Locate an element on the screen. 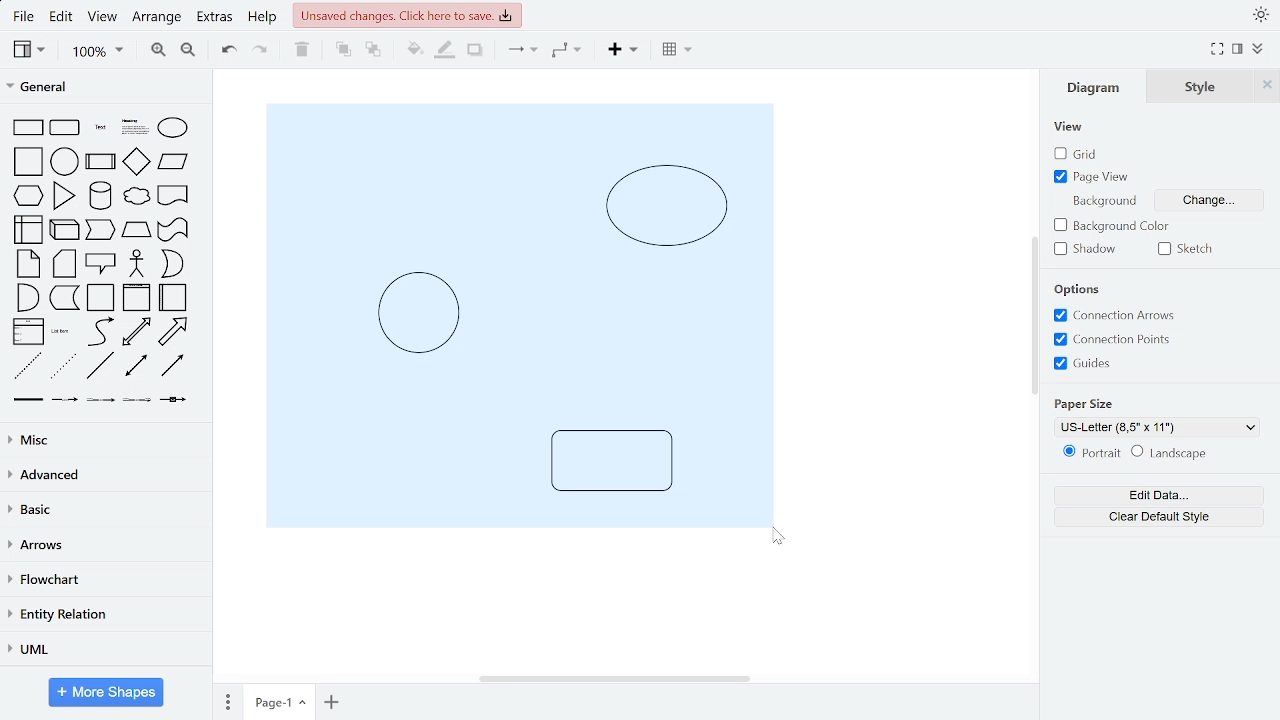 This screenshot has width=1280, height=720. diamond is located at coordinates (137, 162).